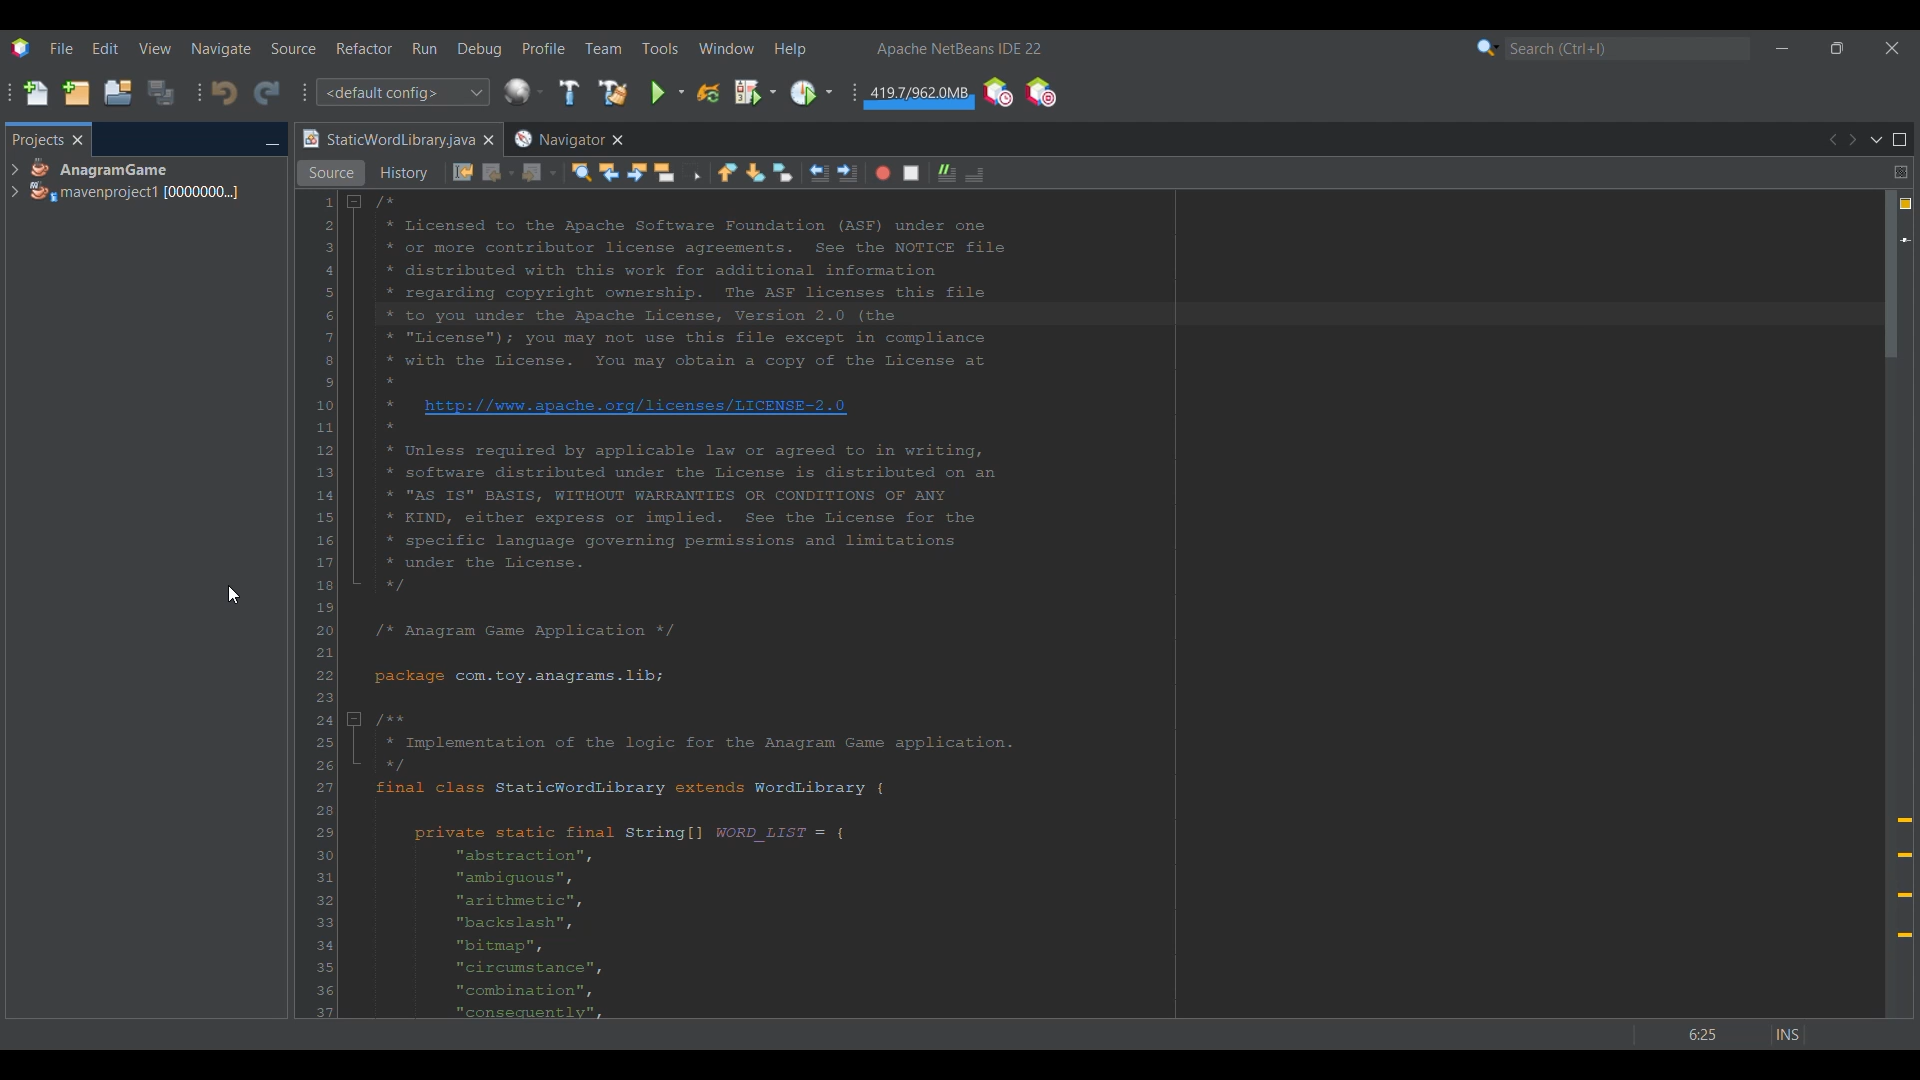  I want to click on Project options, so click(136, 180).